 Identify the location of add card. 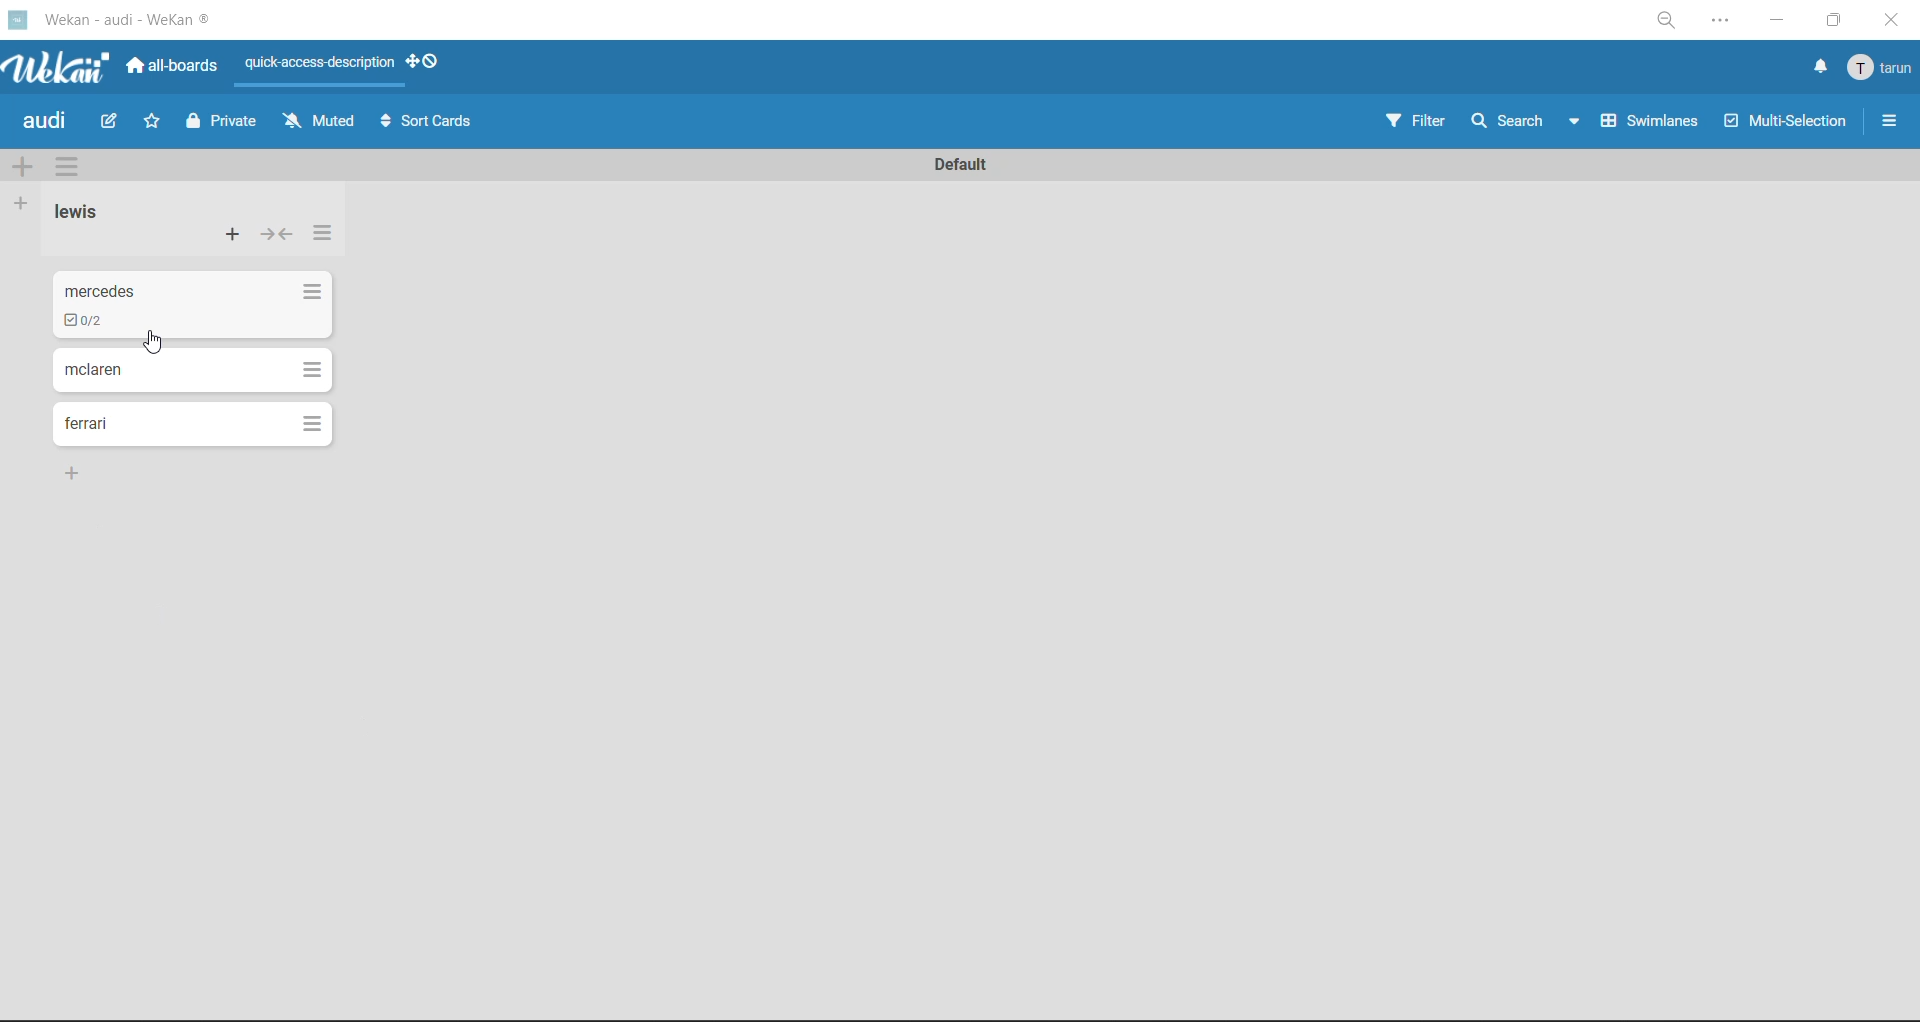
(228, 237).